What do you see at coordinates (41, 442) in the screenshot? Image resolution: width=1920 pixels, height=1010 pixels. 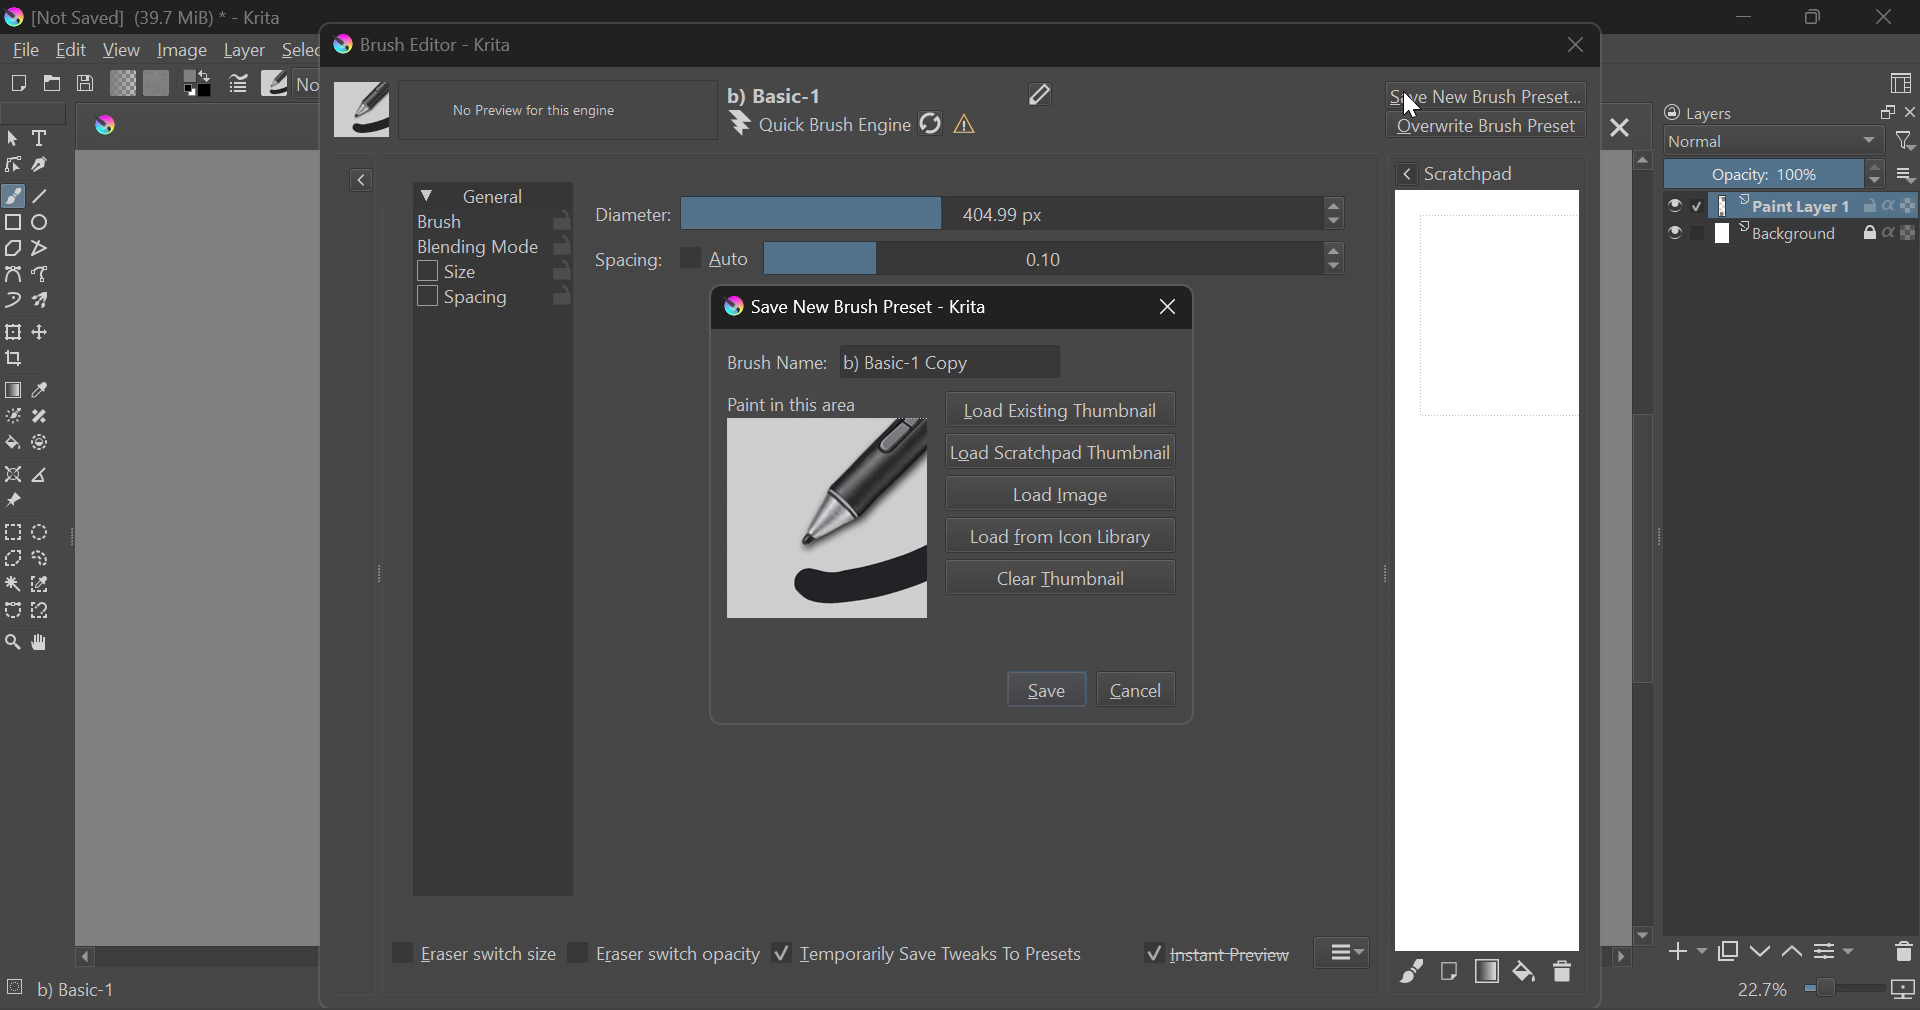 I see `Enclose & Fill` at bounding box center [41, 442].